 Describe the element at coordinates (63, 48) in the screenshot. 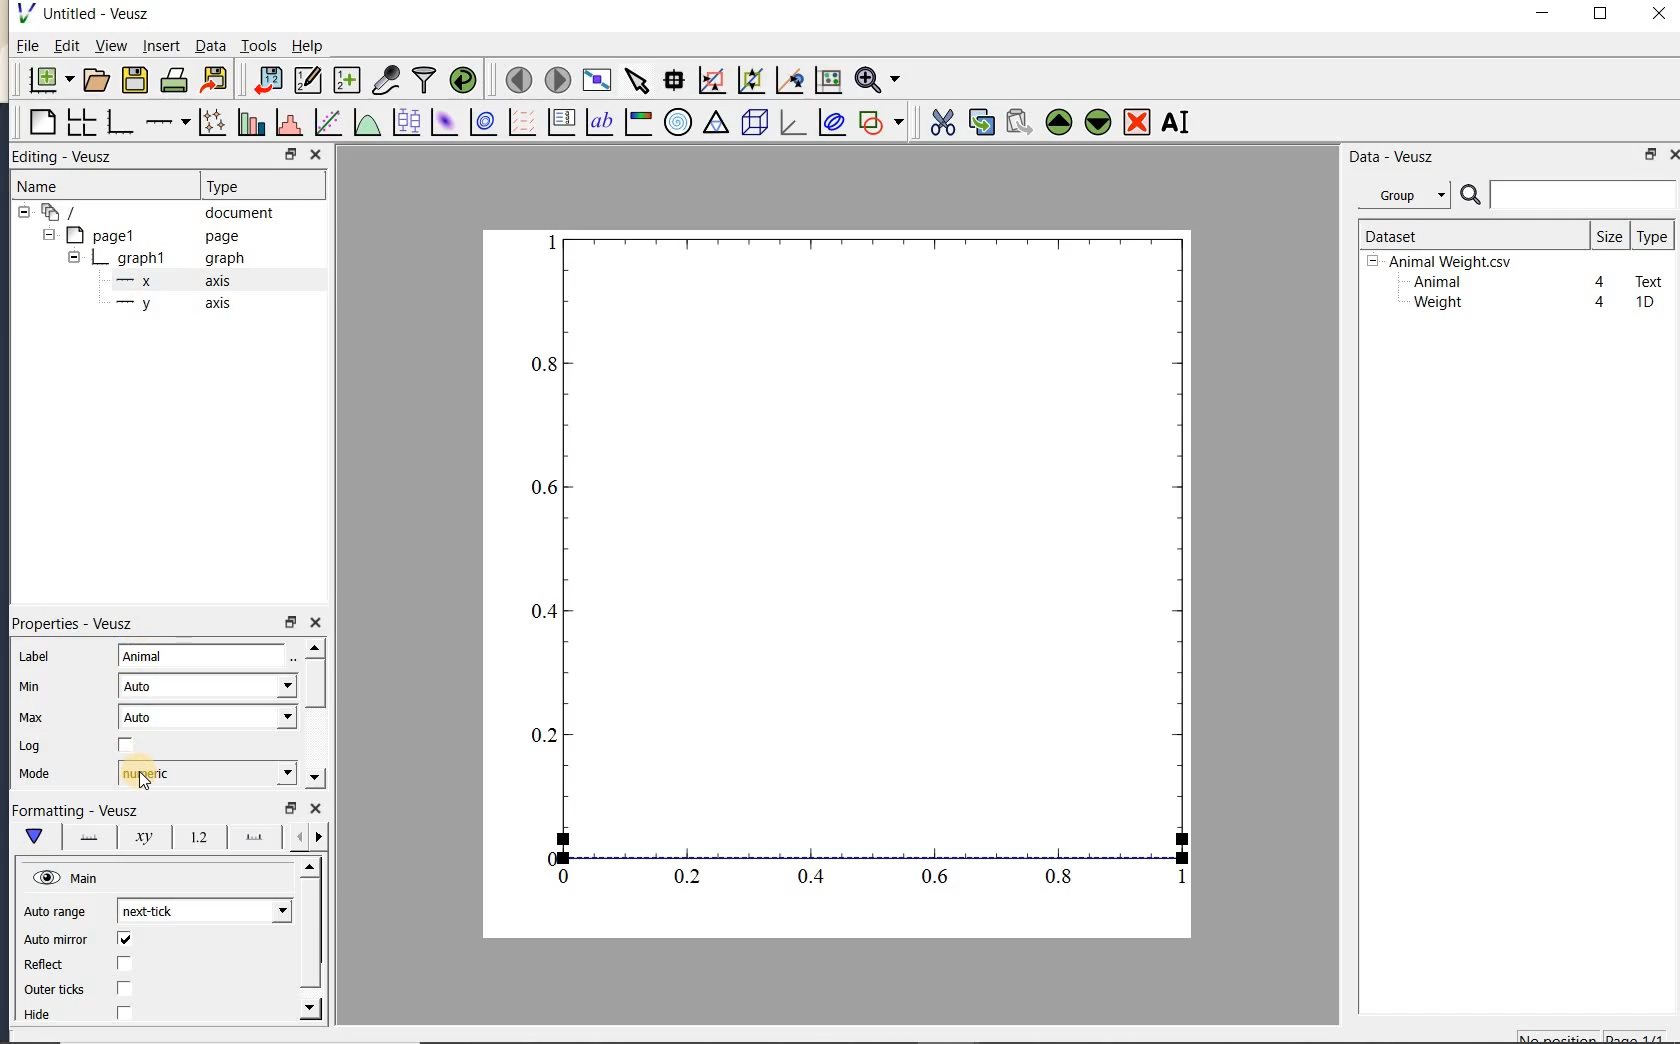

I see `Edit` at that location.